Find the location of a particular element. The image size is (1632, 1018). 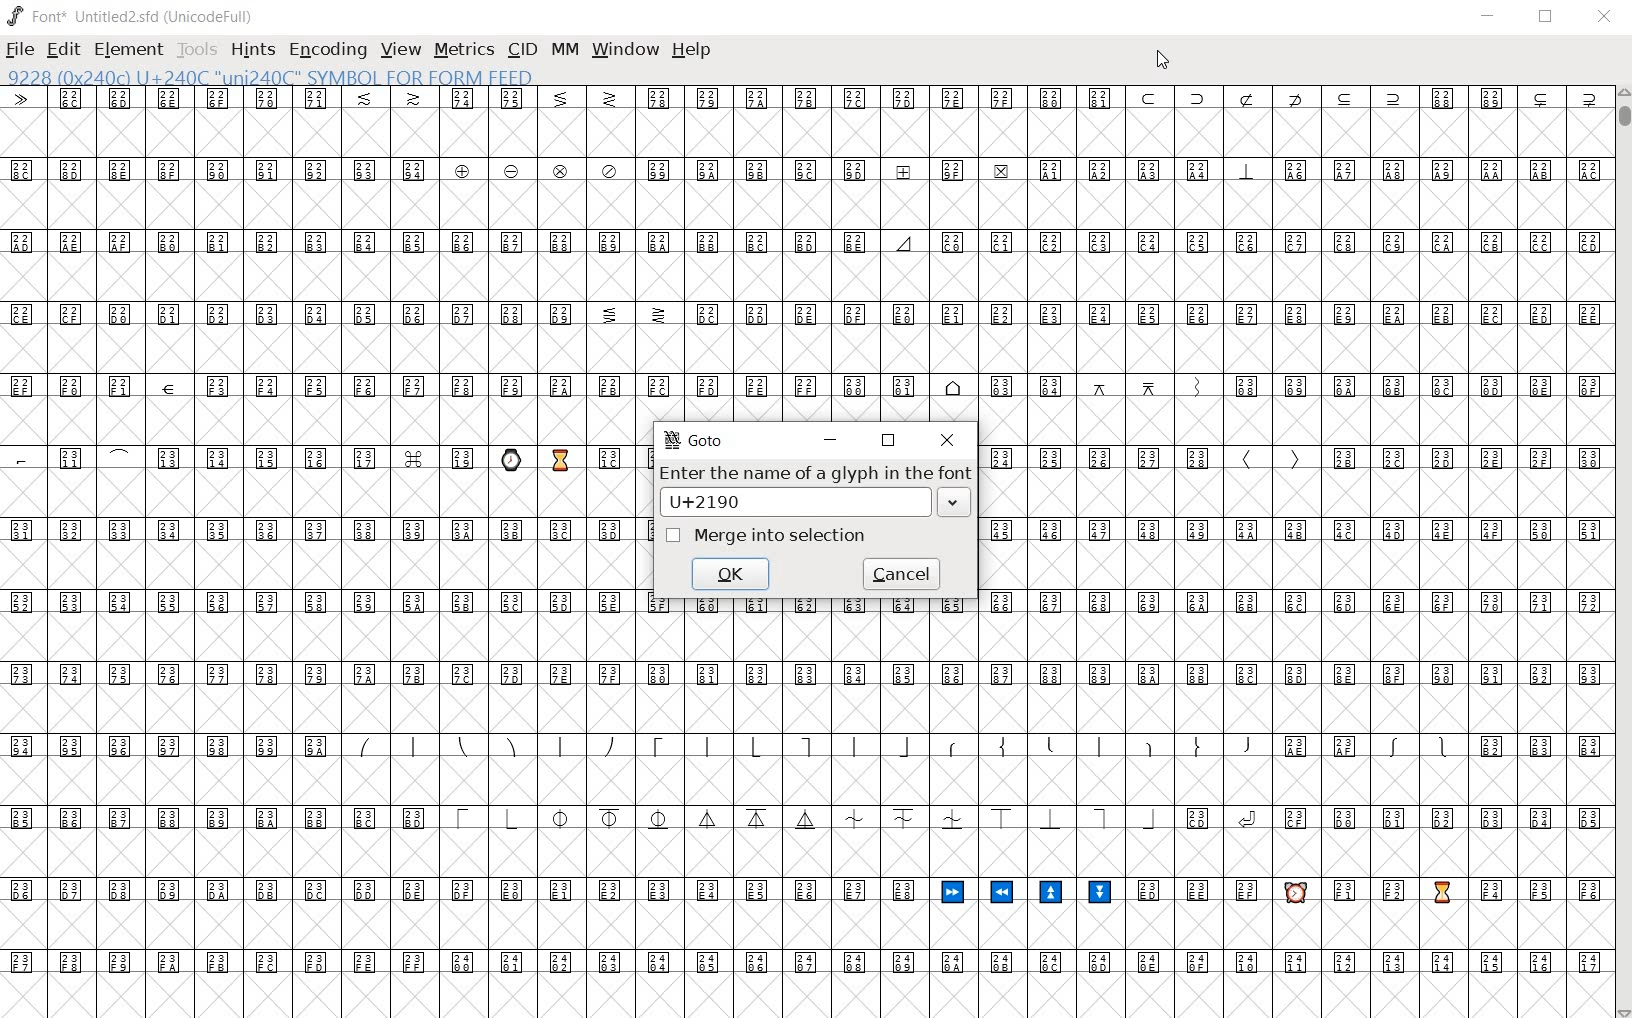

mm is located at coordinates (565, 49).